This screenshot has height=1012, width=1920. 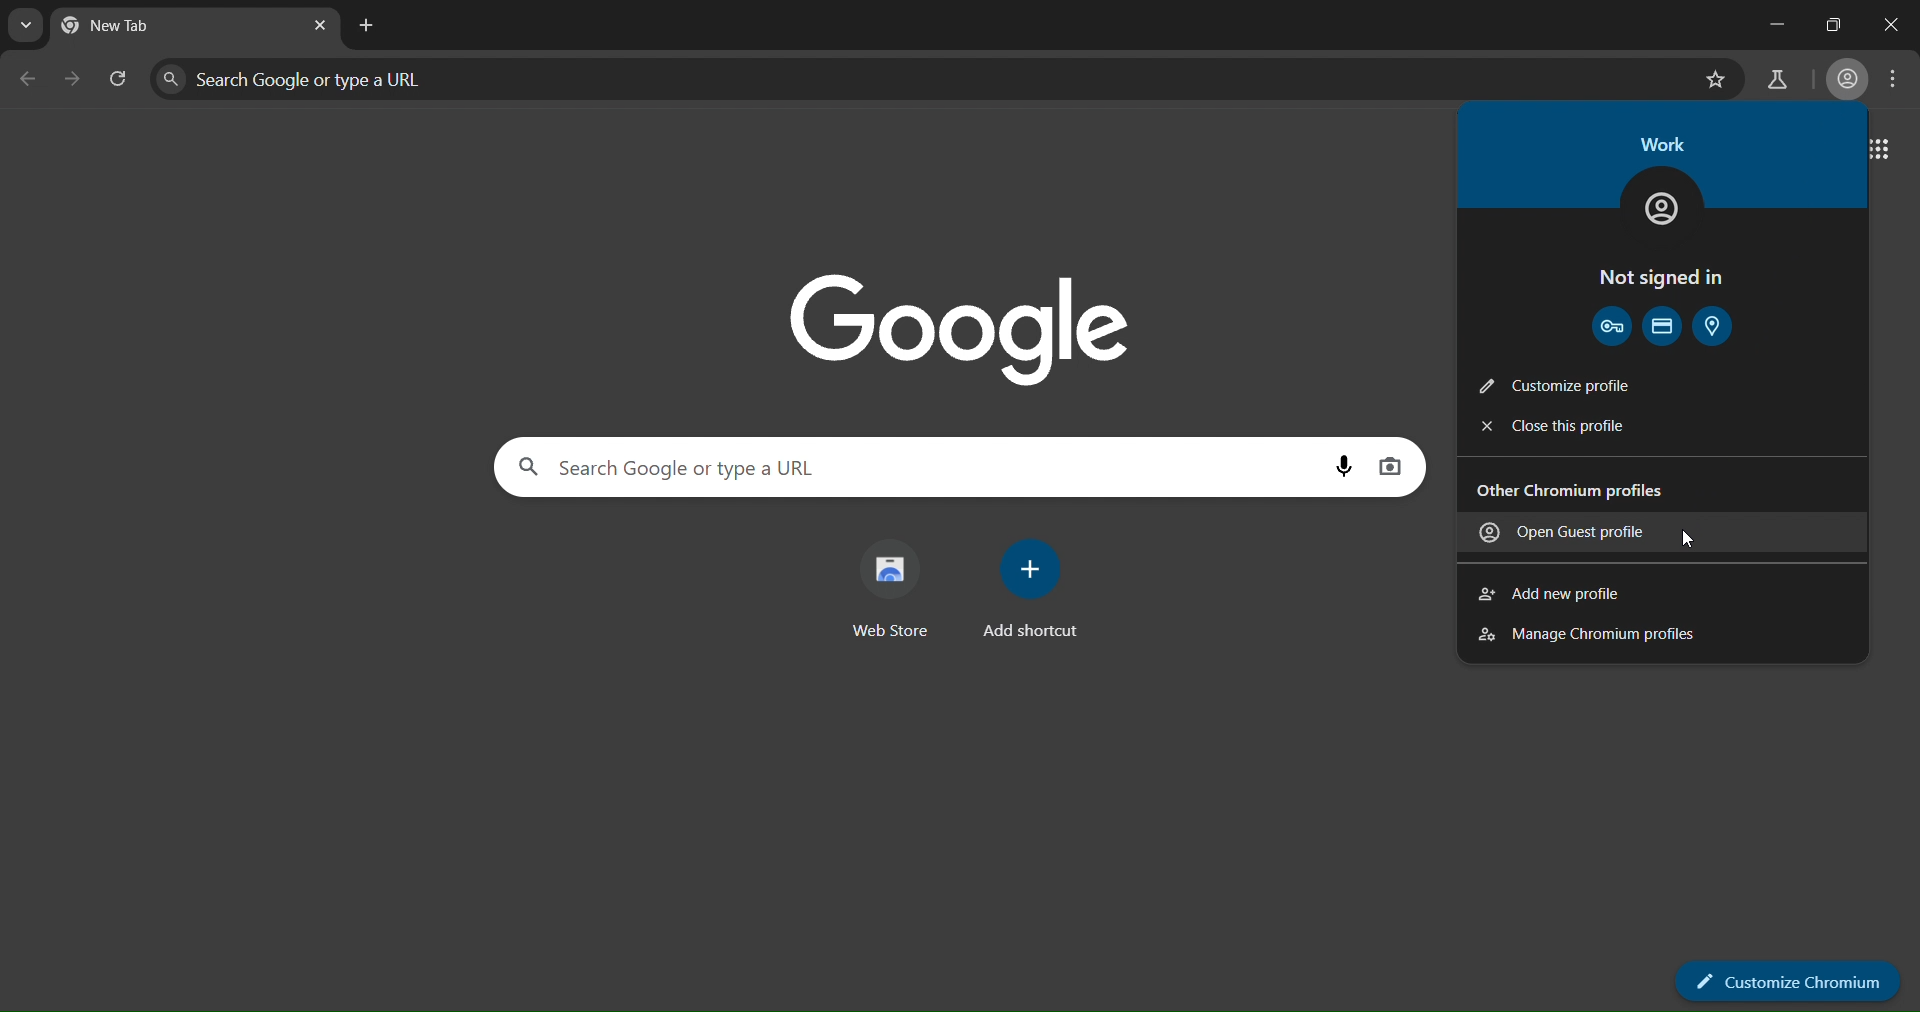 I want to click on bookmark page, so click(x=1715, y=80).